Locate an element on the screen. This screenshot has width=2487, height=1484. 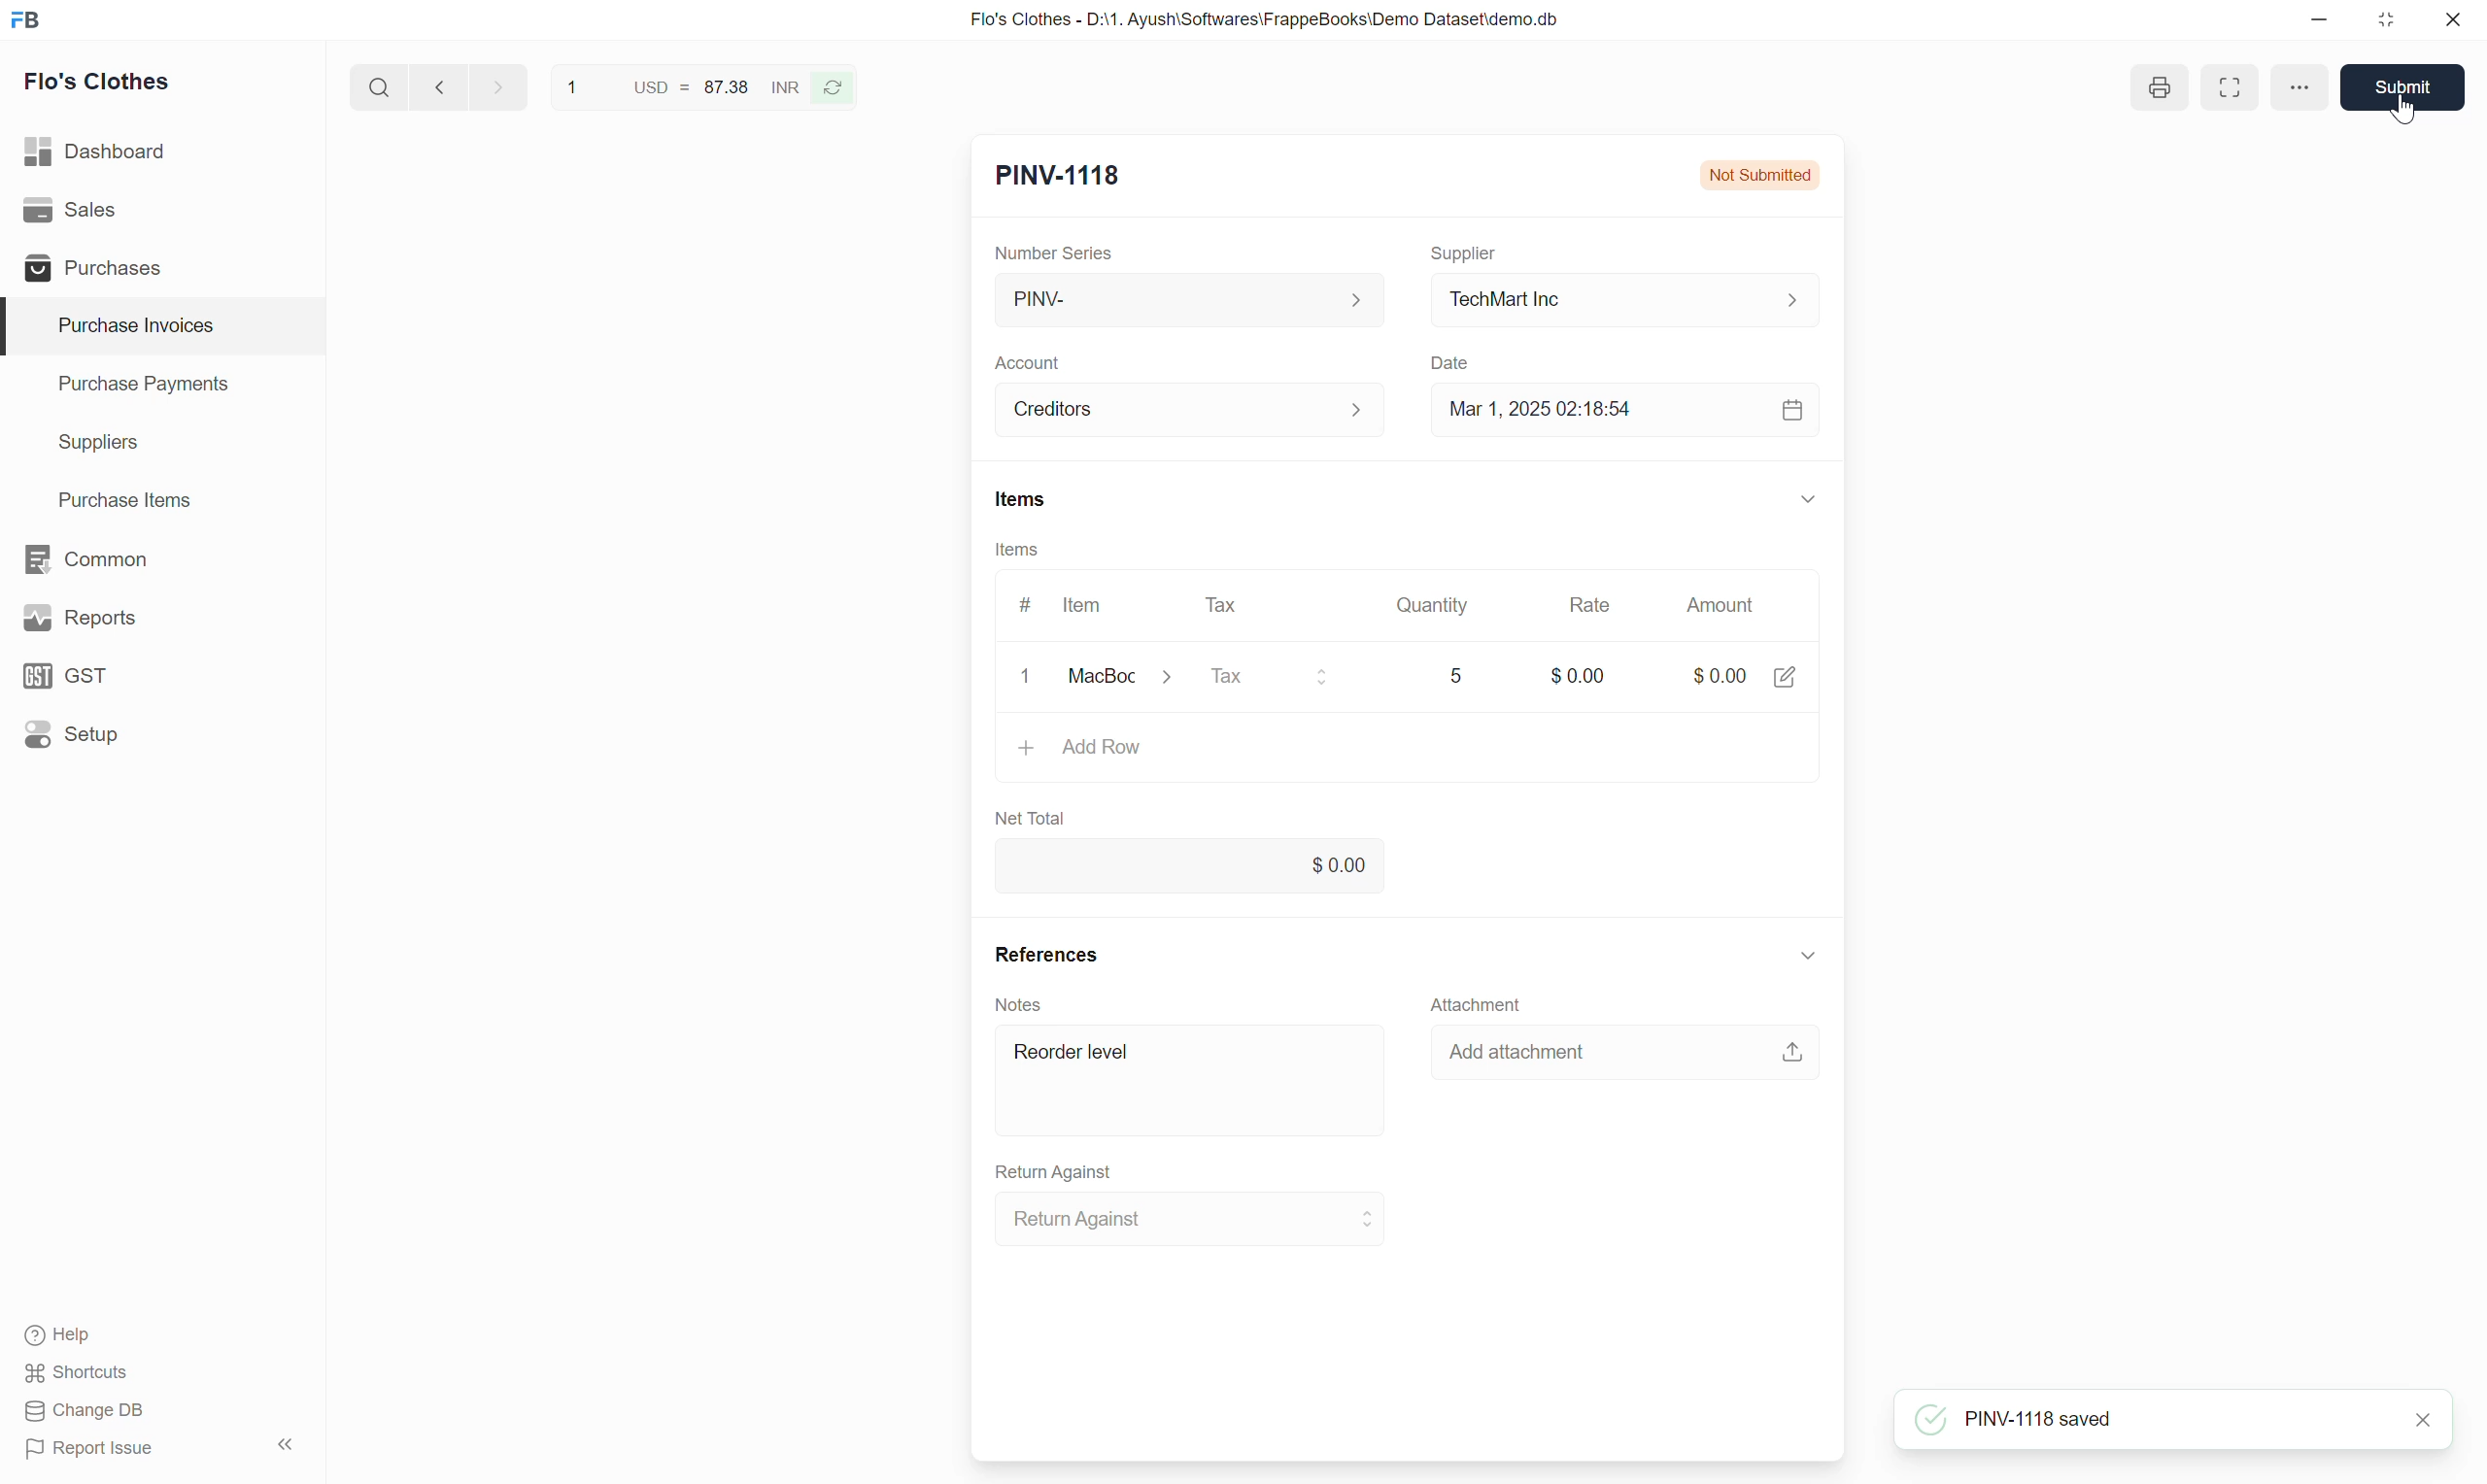
options is located at coordinates (2299, 89).